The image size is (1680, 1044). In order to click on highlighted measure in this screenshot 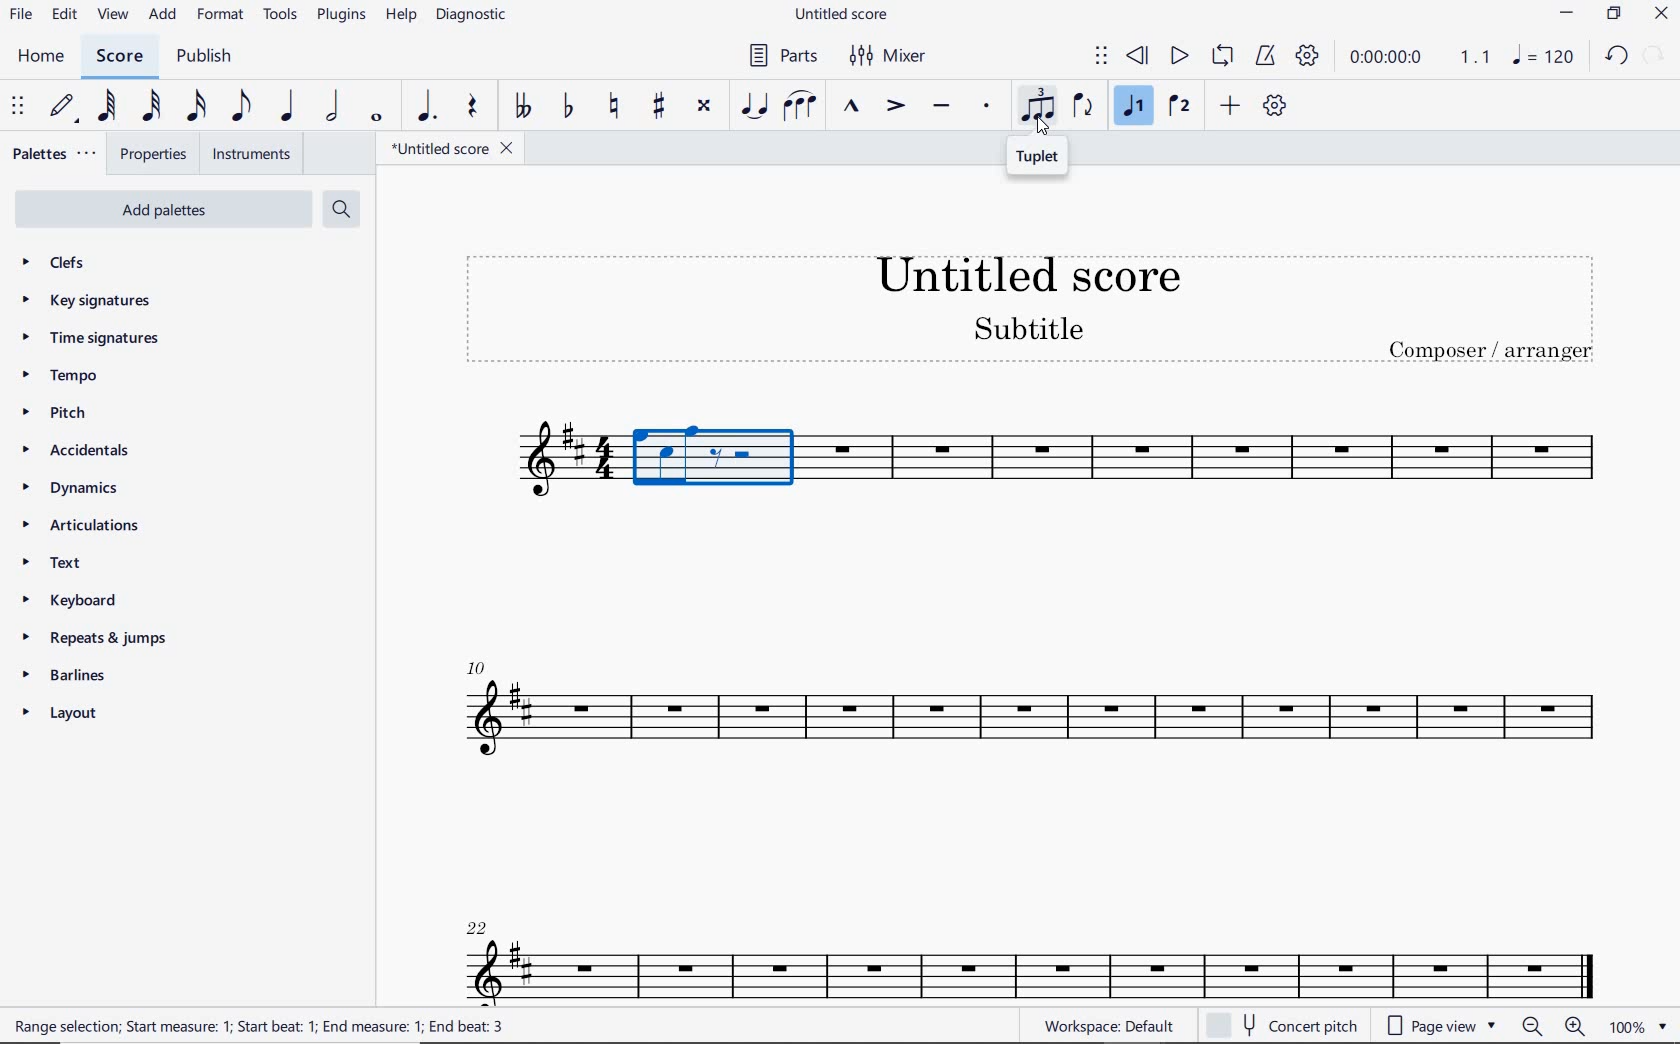, I will do `click(716, 466)`.